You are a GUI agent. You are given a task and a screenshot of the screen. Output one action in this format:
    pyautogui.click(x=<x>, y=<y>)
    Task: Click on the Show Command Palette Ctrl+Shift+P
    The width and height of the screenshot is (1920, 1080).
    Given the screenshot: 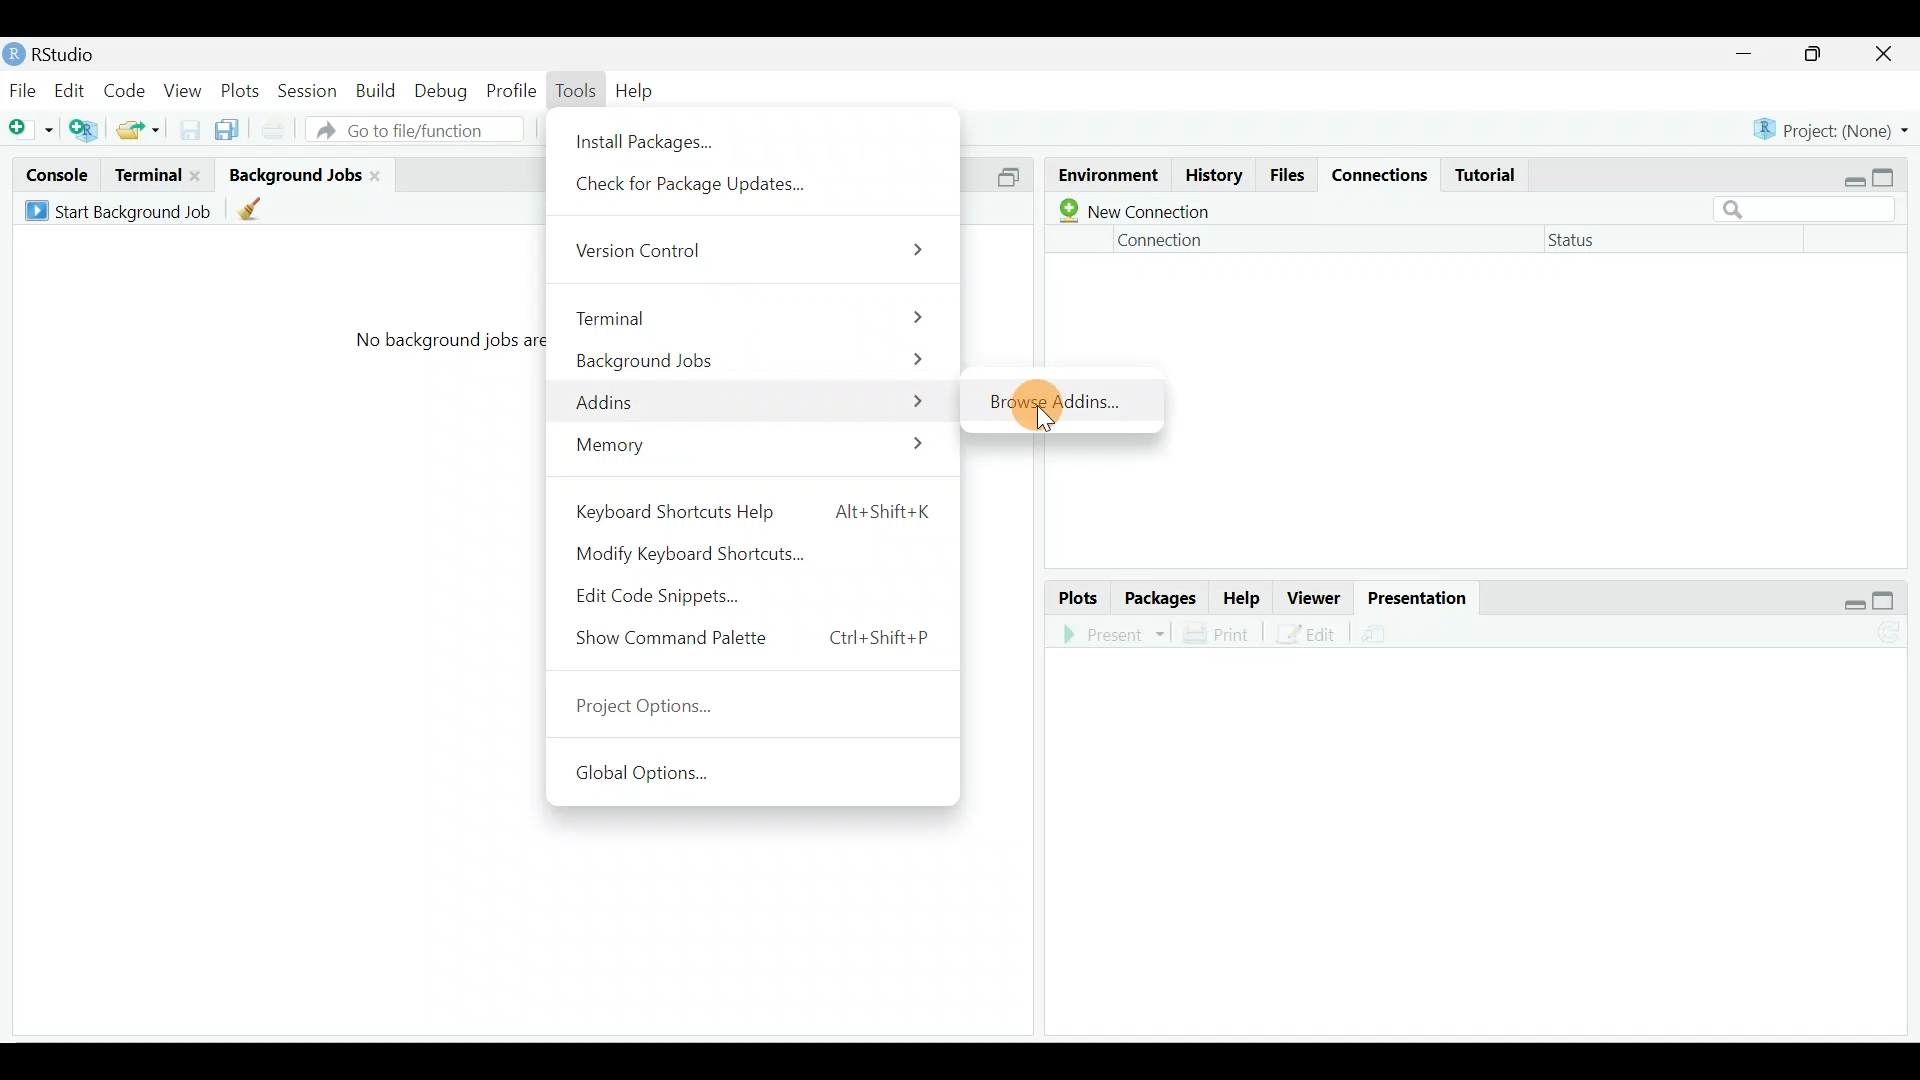 What is the action you would take?
    pyautogui.click(x=756, y=643)
    